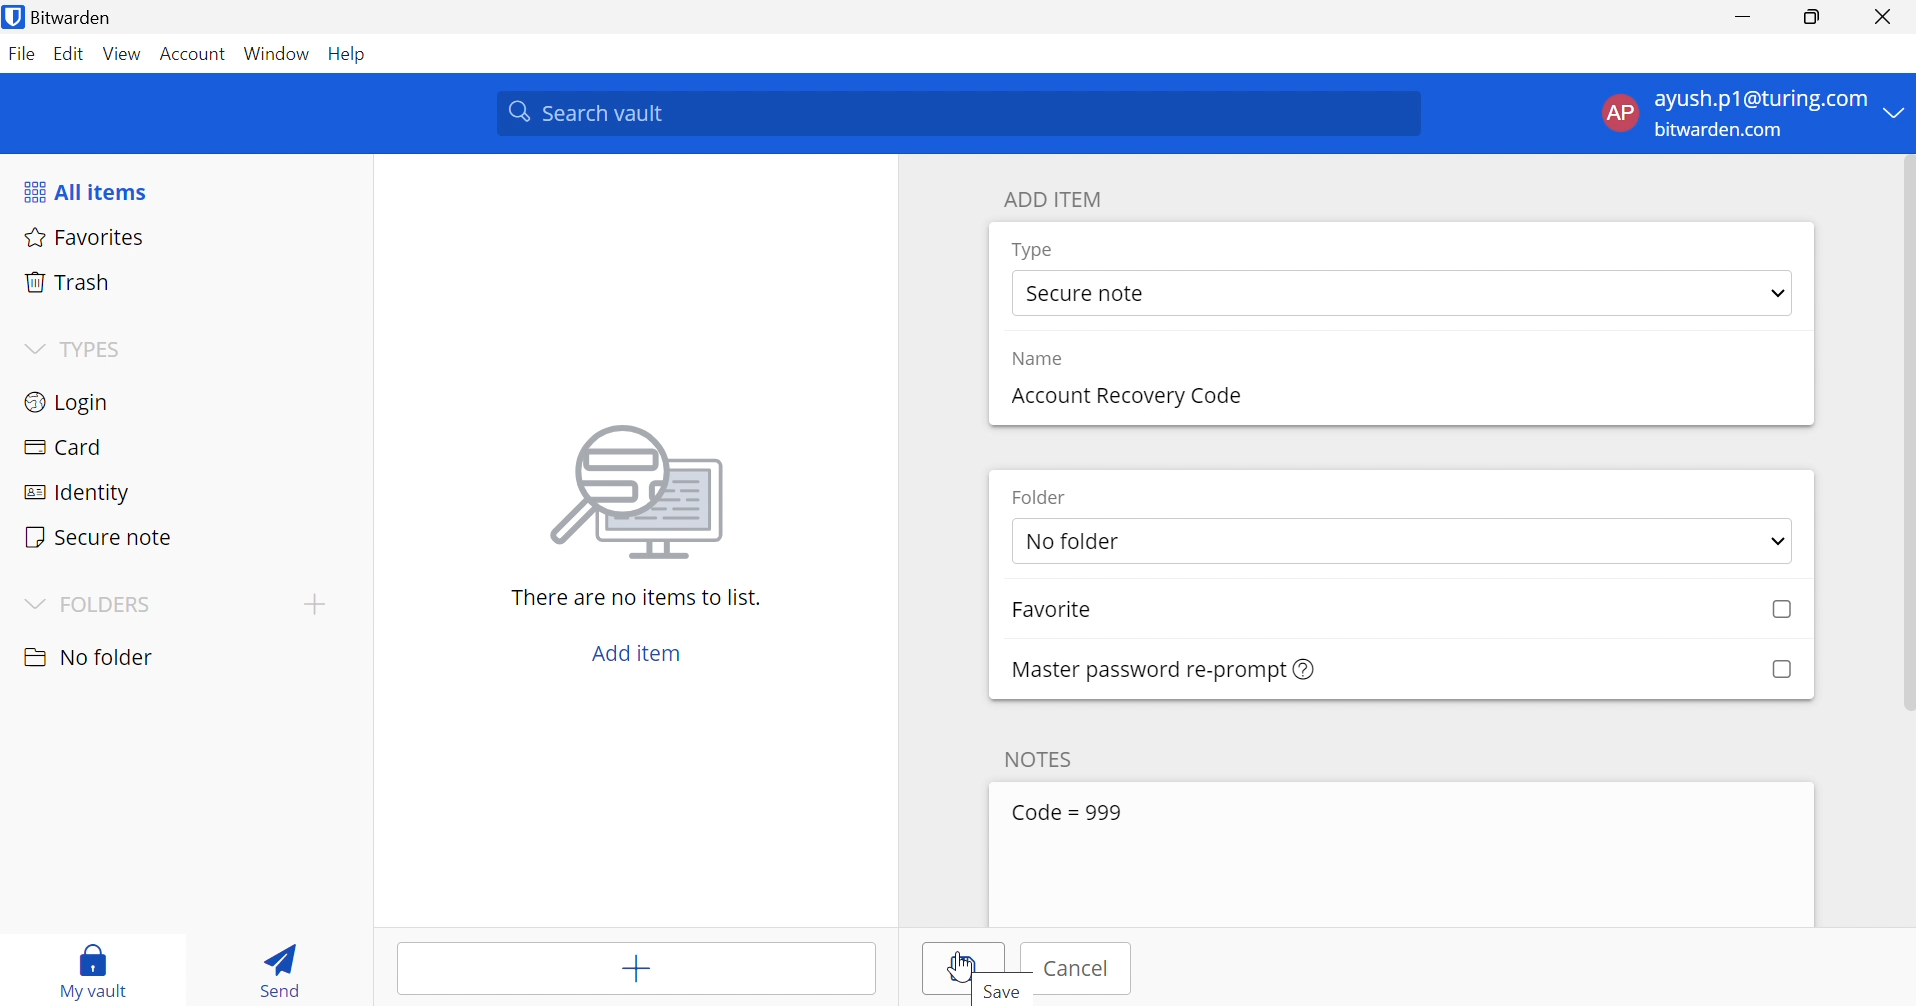  Describe the element at coordinates (1773, 611) in the screenshot. I see `box` at that location.